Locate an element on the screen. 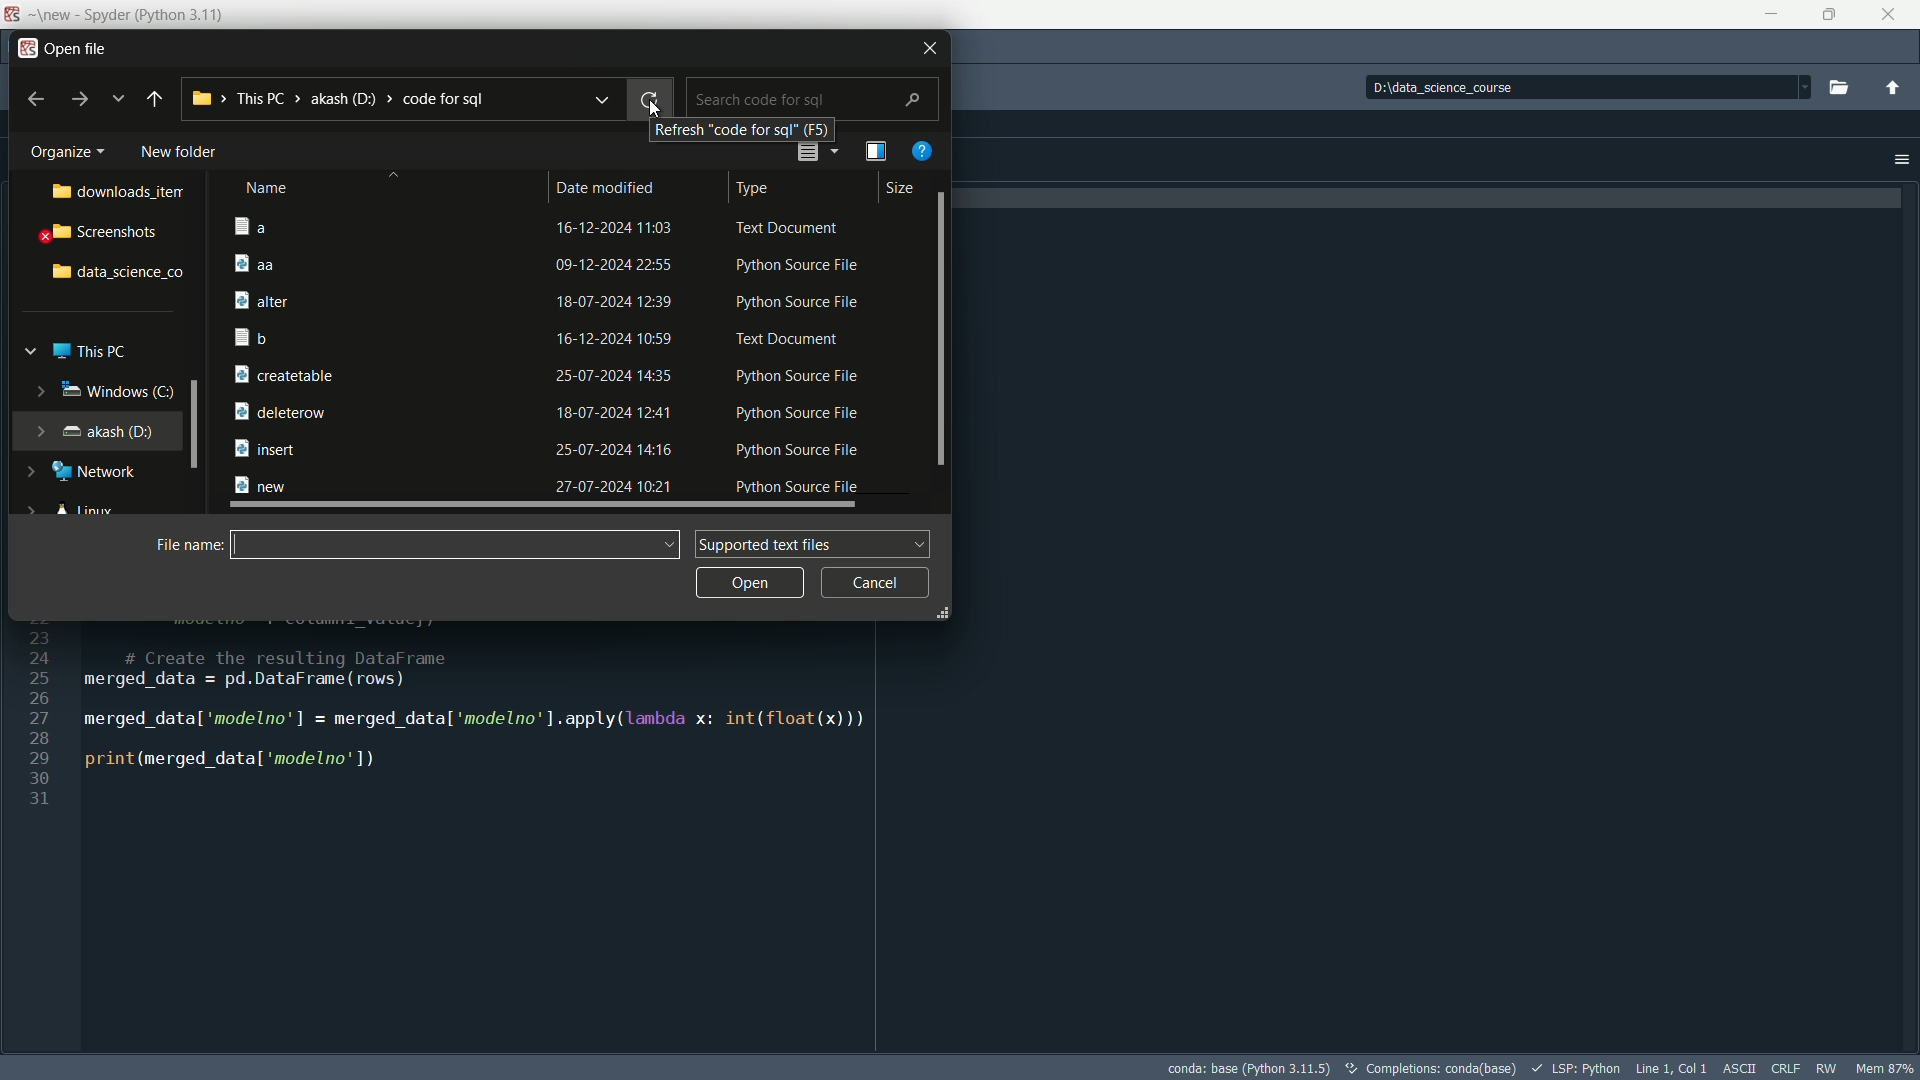 The image size is (1920, 1080). Scrollbar is located at coordinates (193, 424).